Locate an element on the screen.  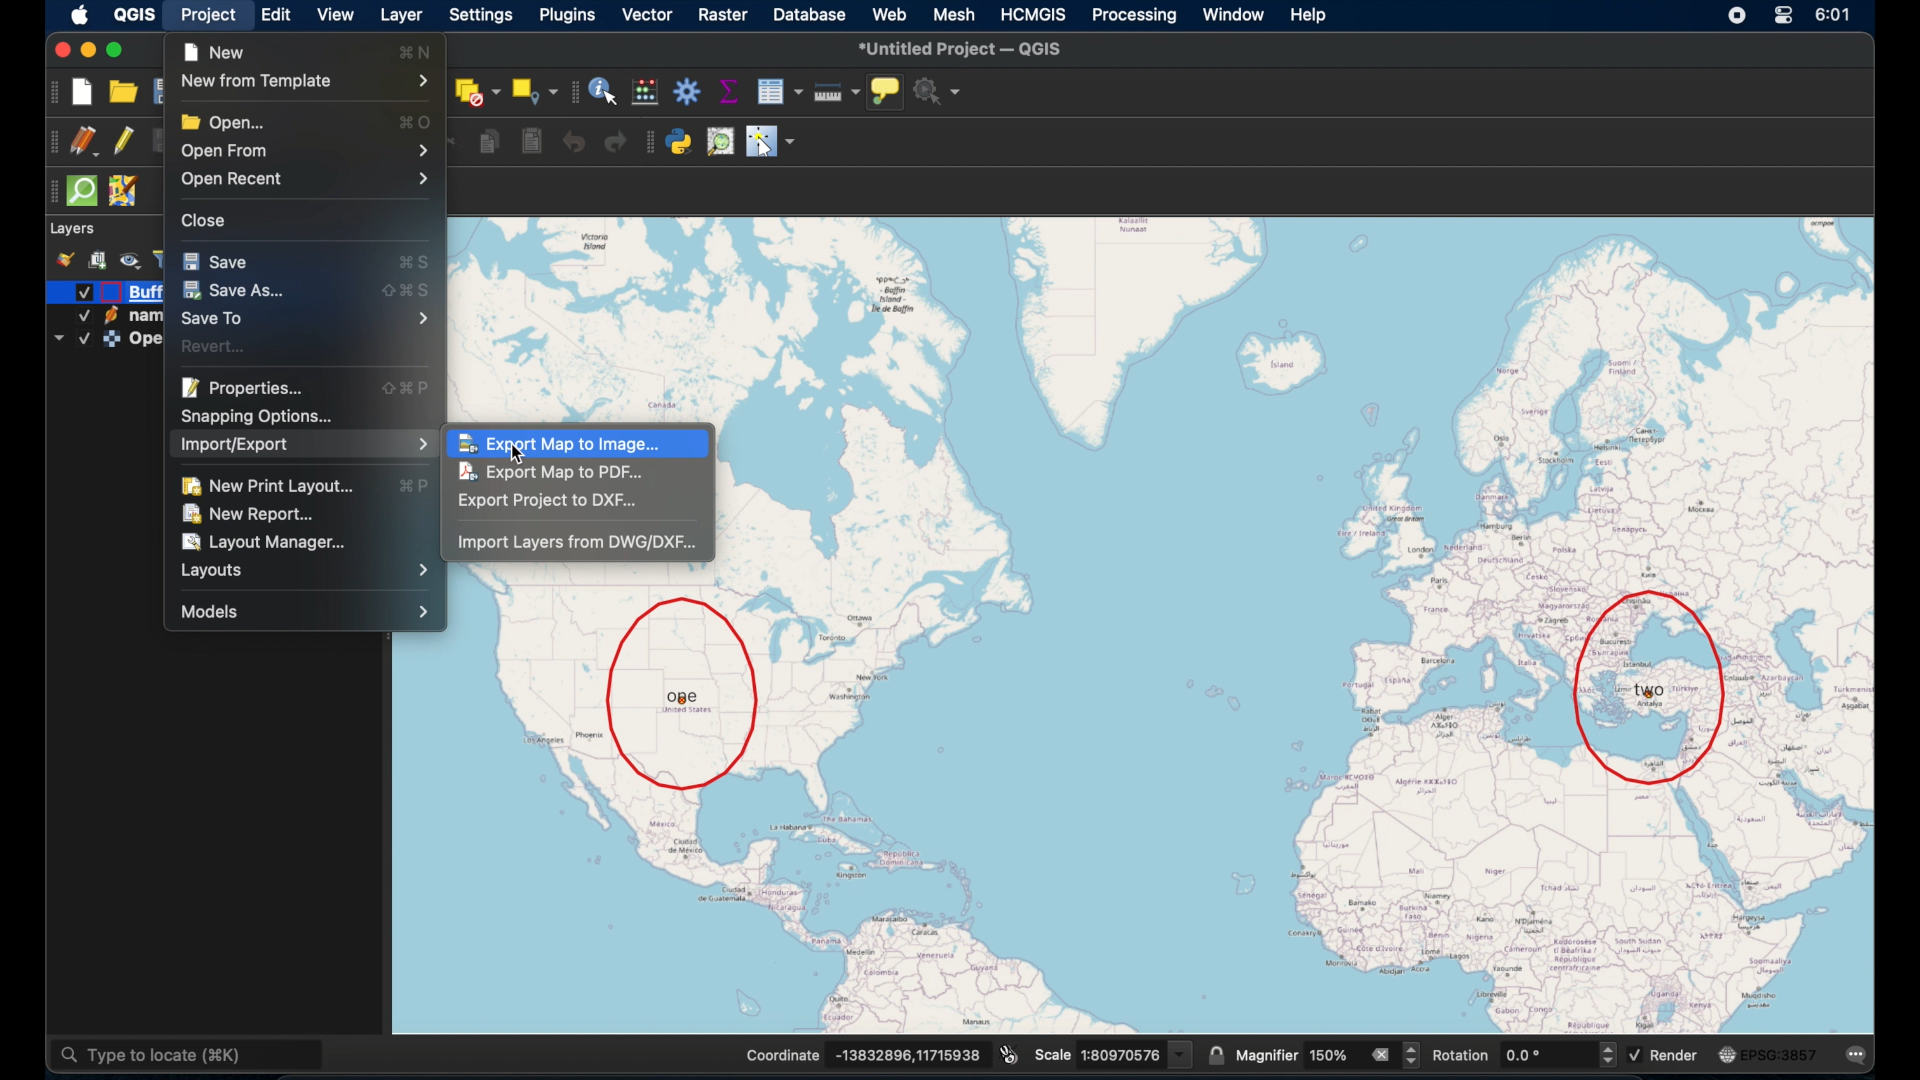
layout manager is located at coordinates (268, 542).